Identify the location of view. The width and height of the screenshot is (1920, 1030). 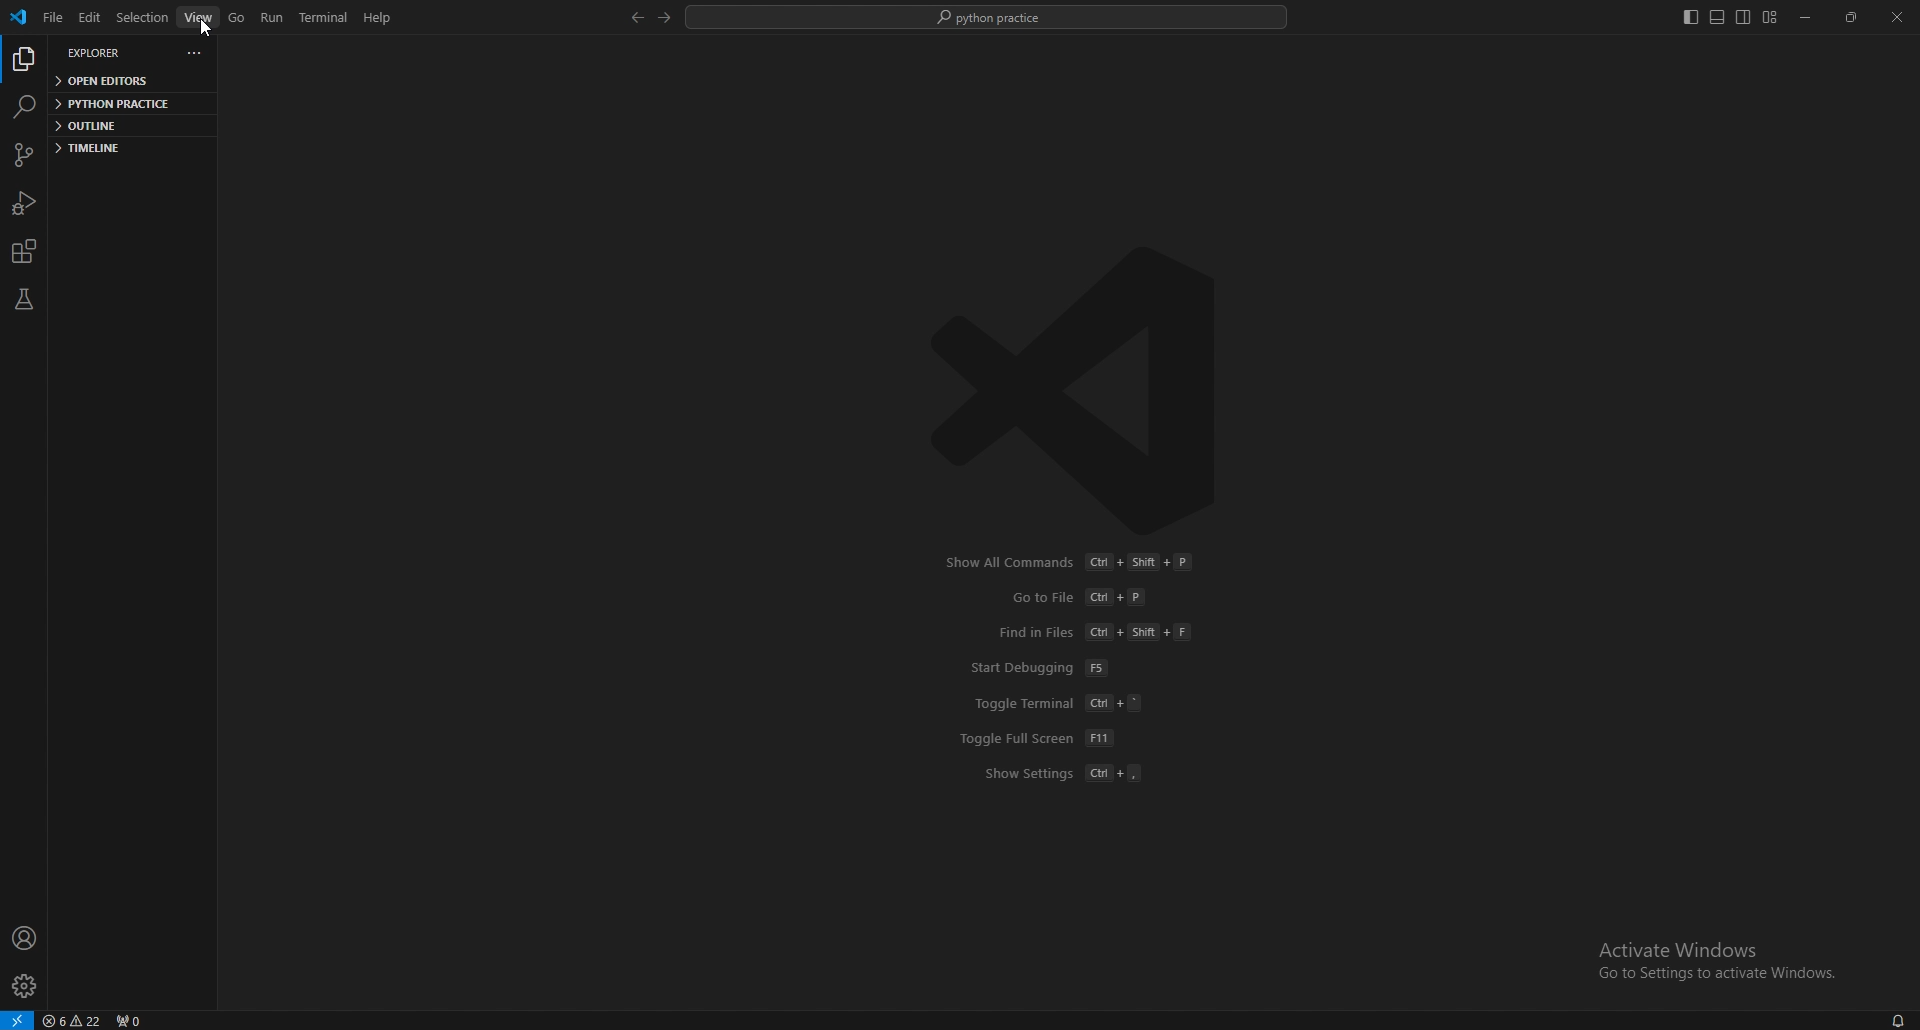
(199, 17).